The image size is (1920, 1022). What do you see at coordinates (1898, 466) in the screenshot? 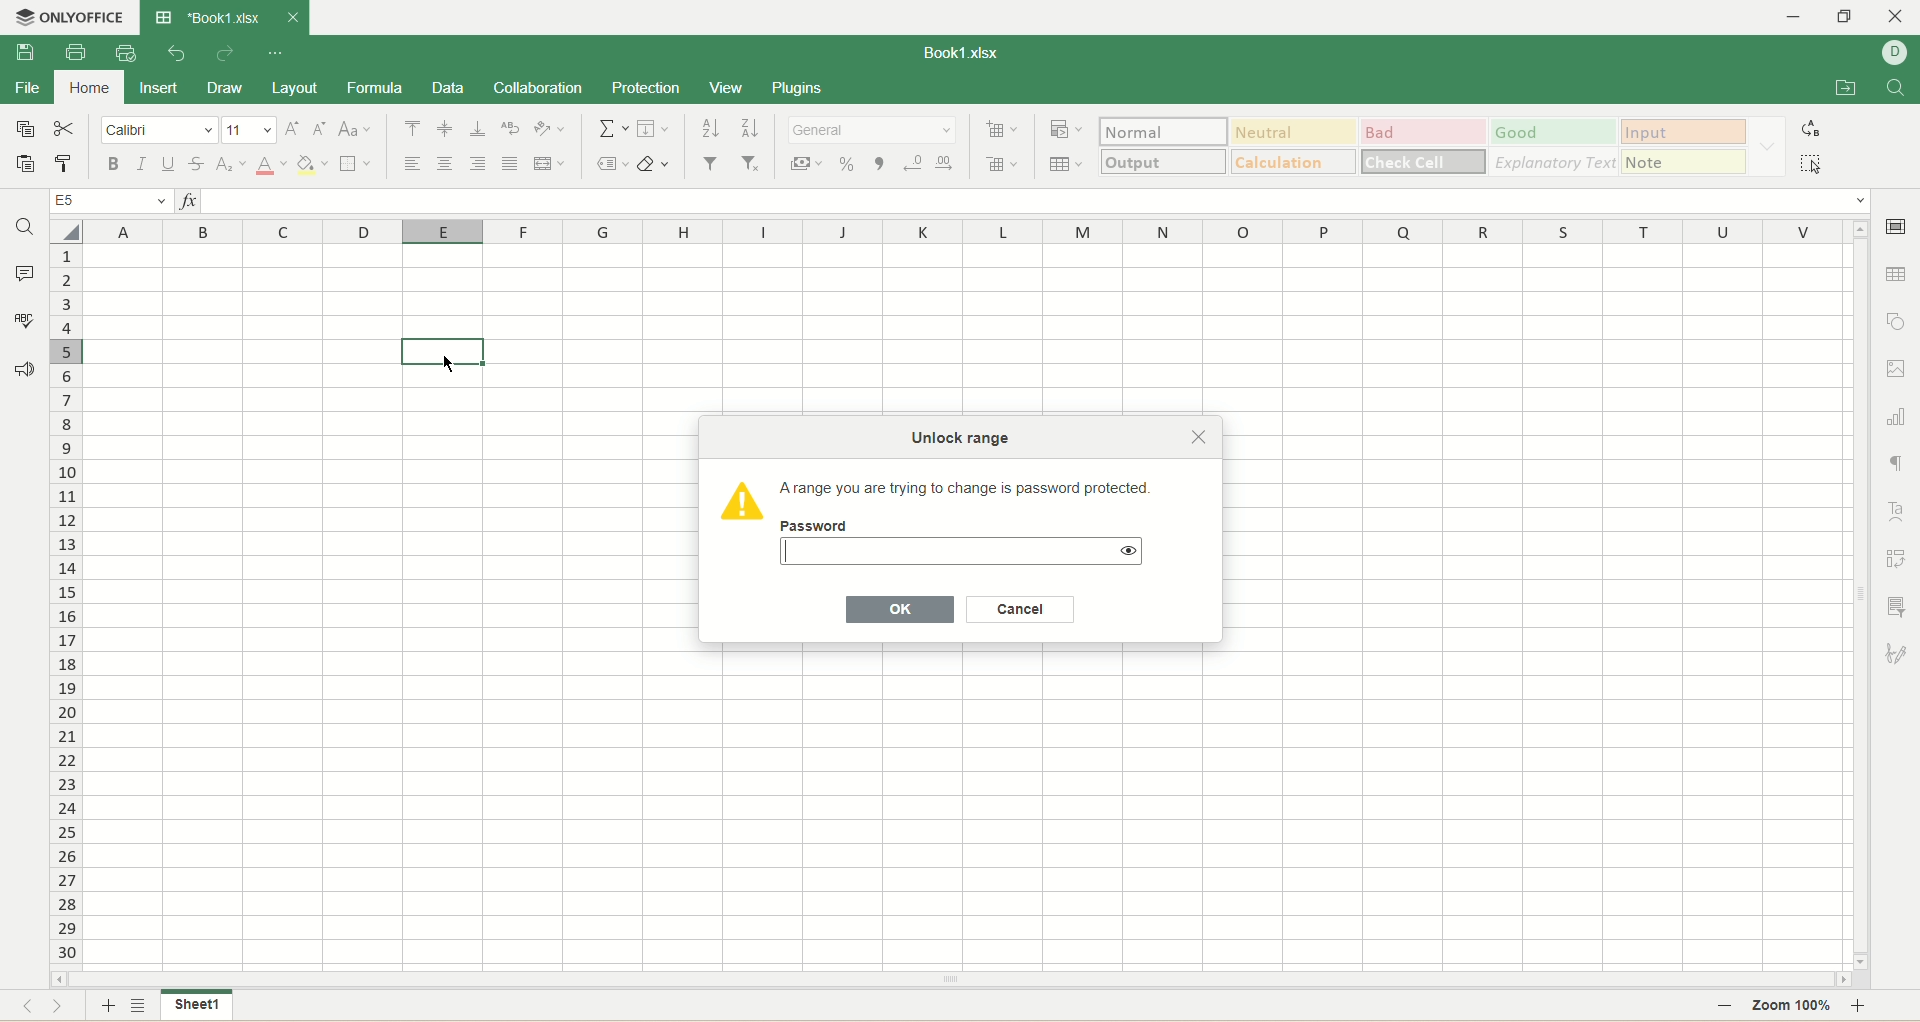
I see `paragraph settings` at bounding box center [1898, 466].